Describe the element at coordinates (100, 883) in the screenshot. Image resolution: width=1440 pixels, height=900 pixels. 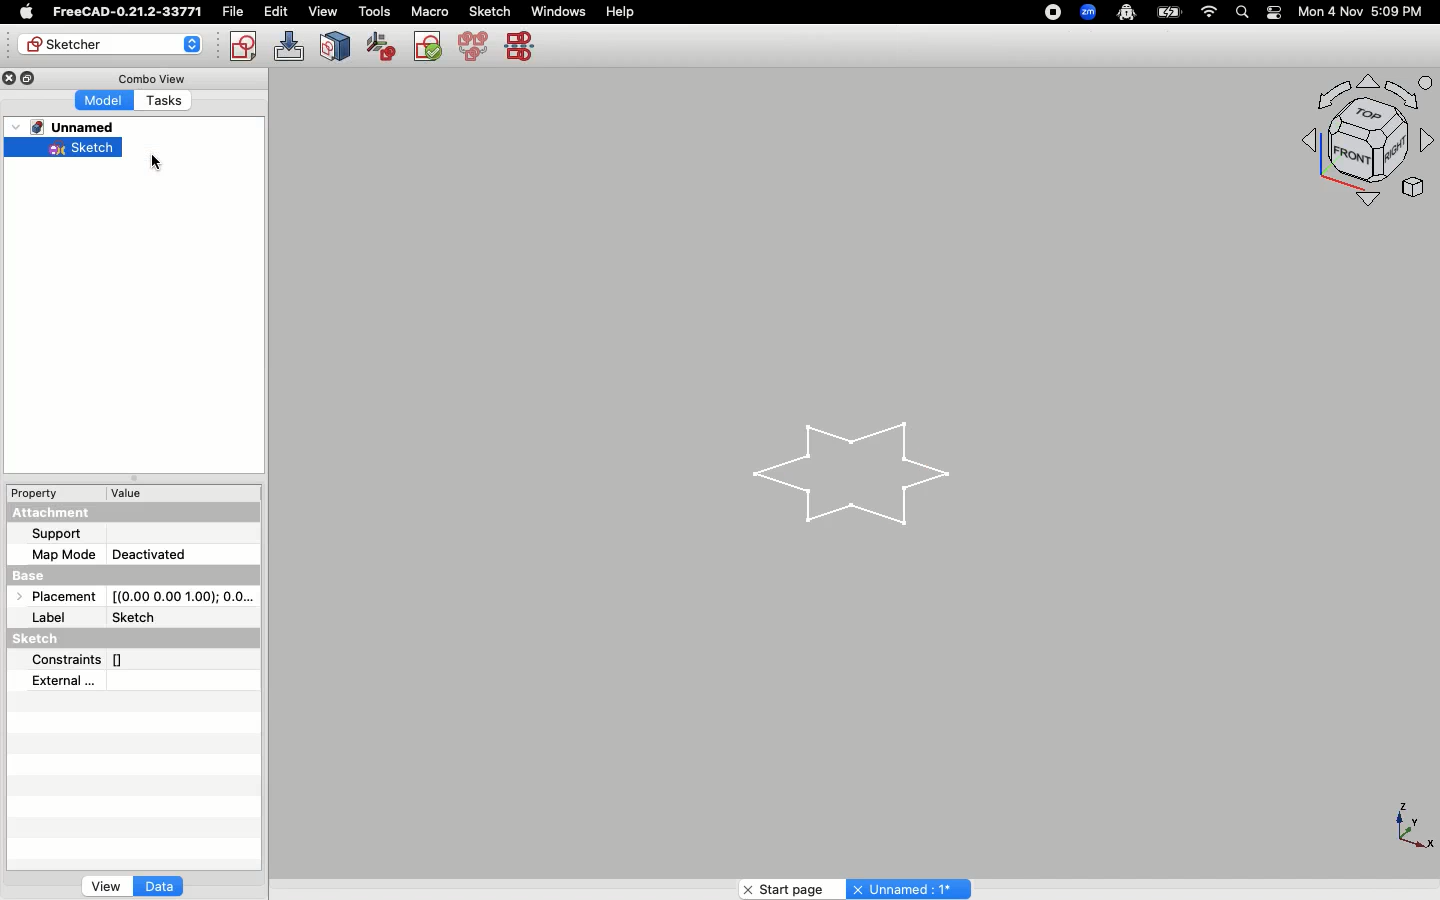
I see `View` at that location.